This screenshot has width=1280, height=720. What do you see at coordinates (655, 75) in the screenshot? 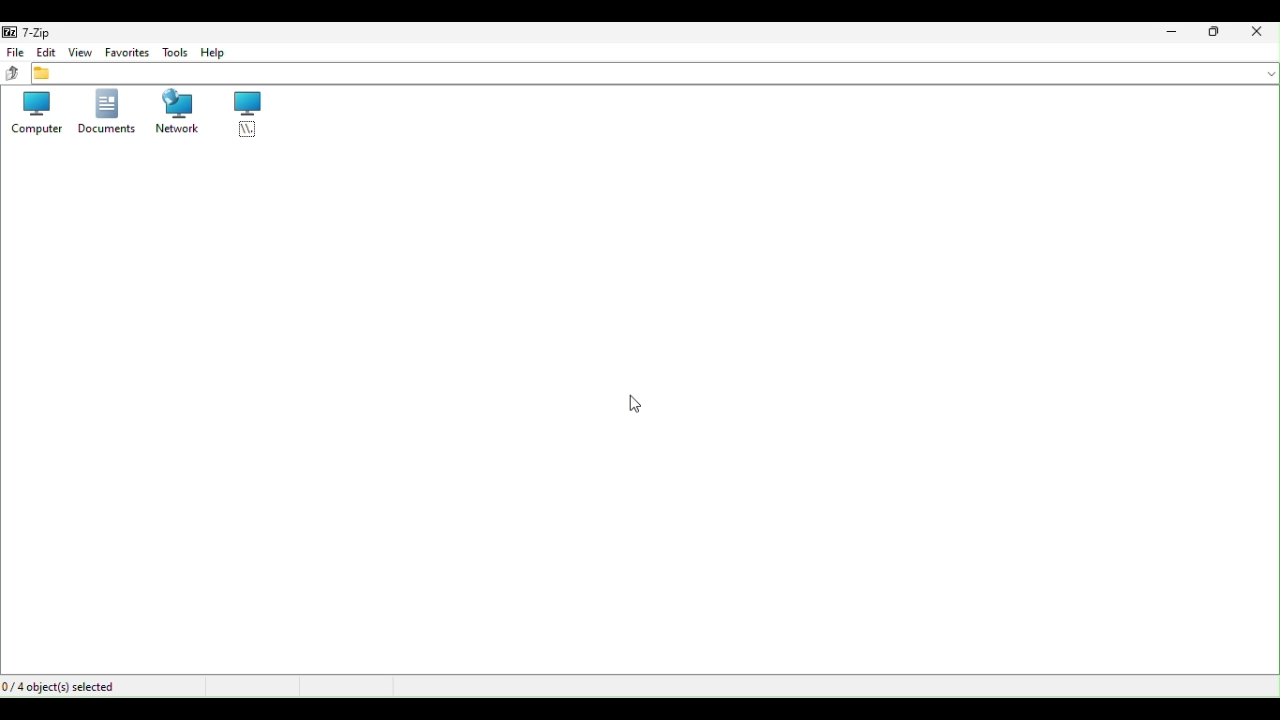
I see `Aapane Fukrey file address bar` at bounding box center [655, 75].